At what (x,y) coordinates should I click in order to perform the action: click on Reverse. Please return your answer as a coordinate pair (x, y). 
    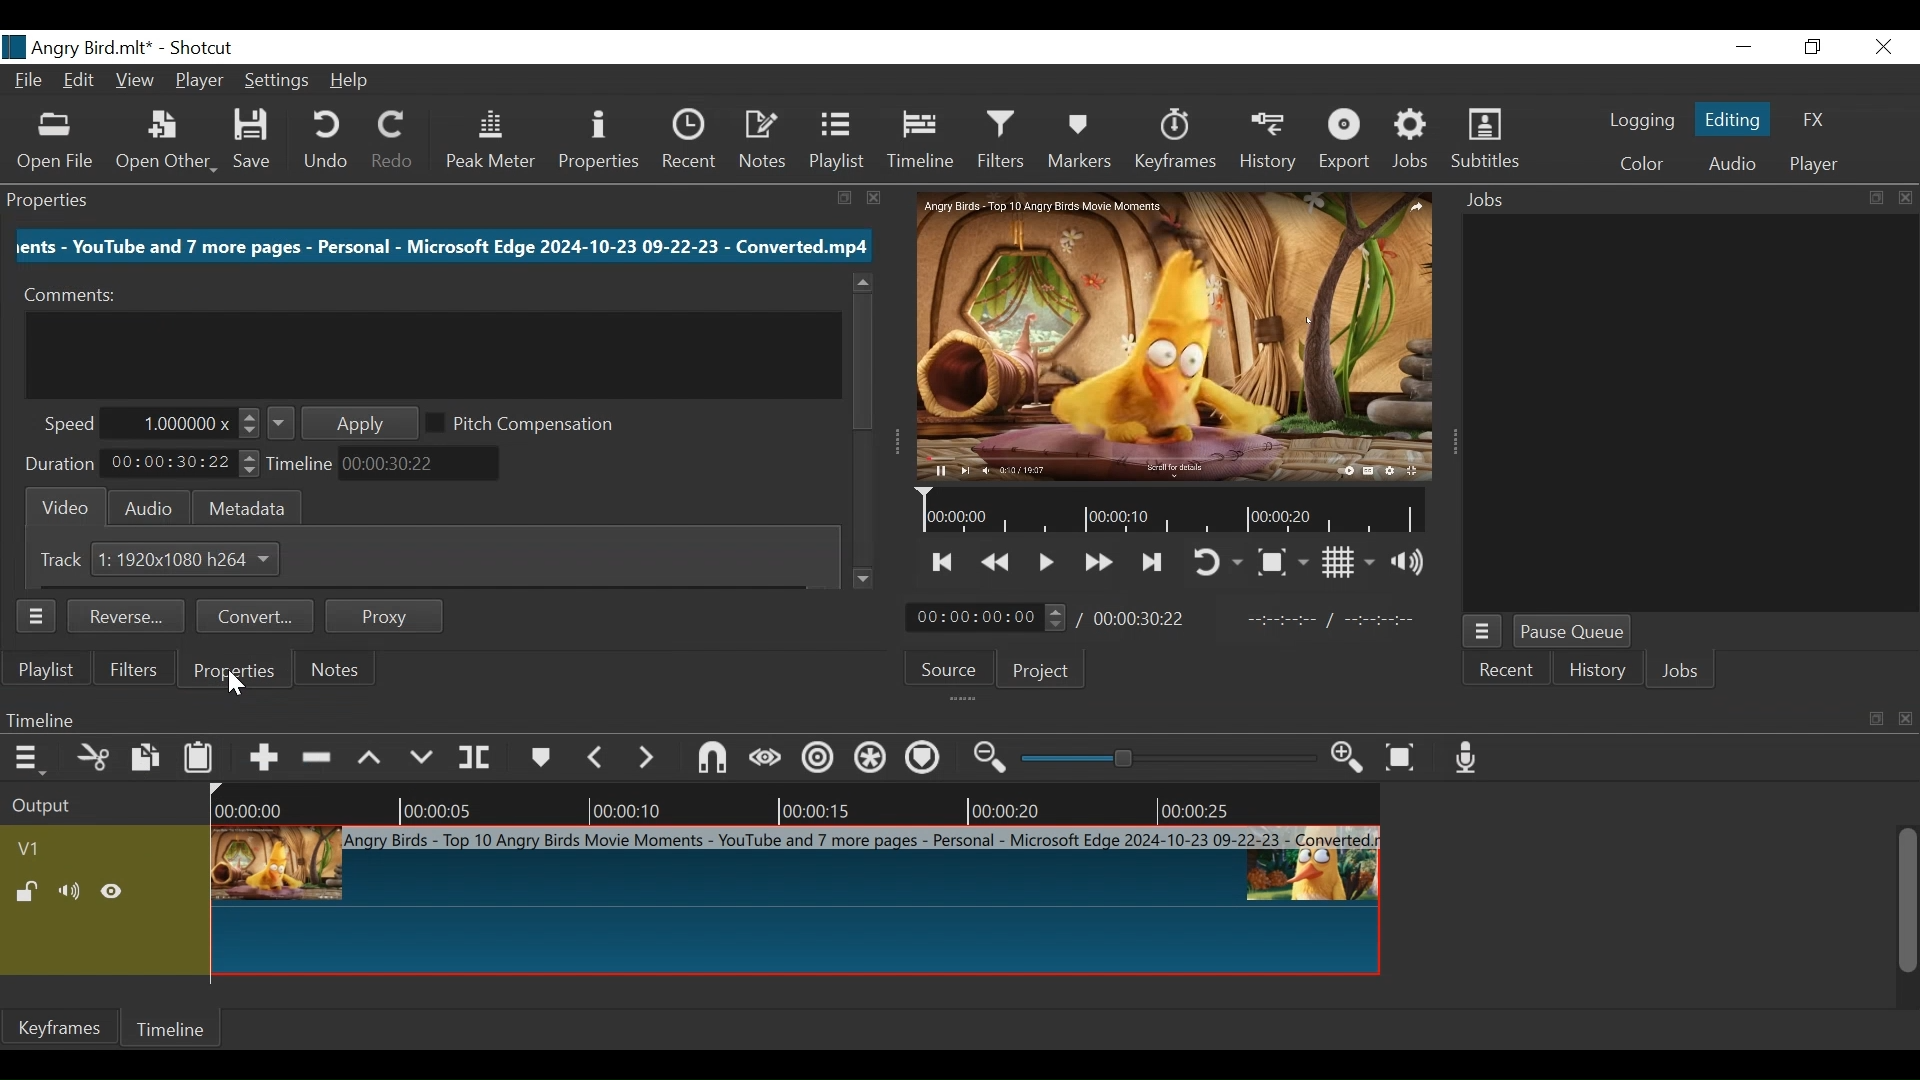
    Looking at the image, I should click on (125, 615).